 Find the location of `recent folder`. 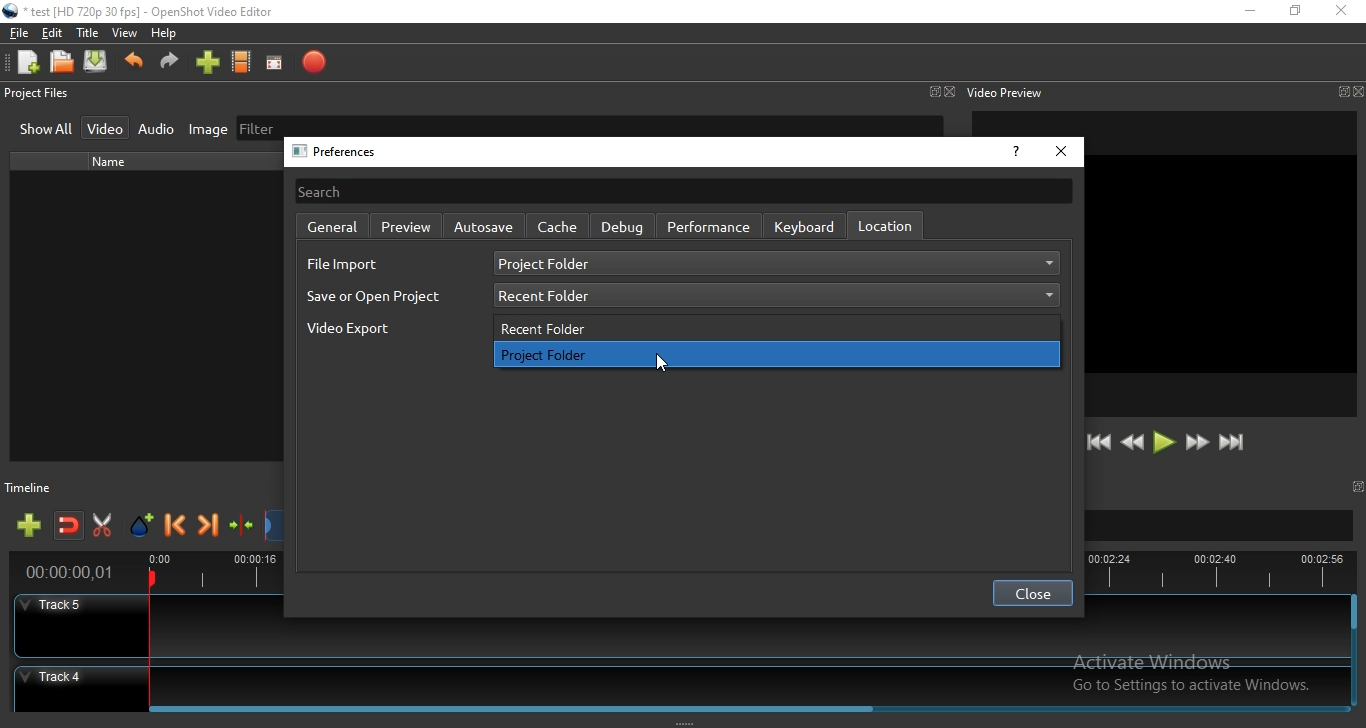

recent folder is located at coordinates (774, 325).